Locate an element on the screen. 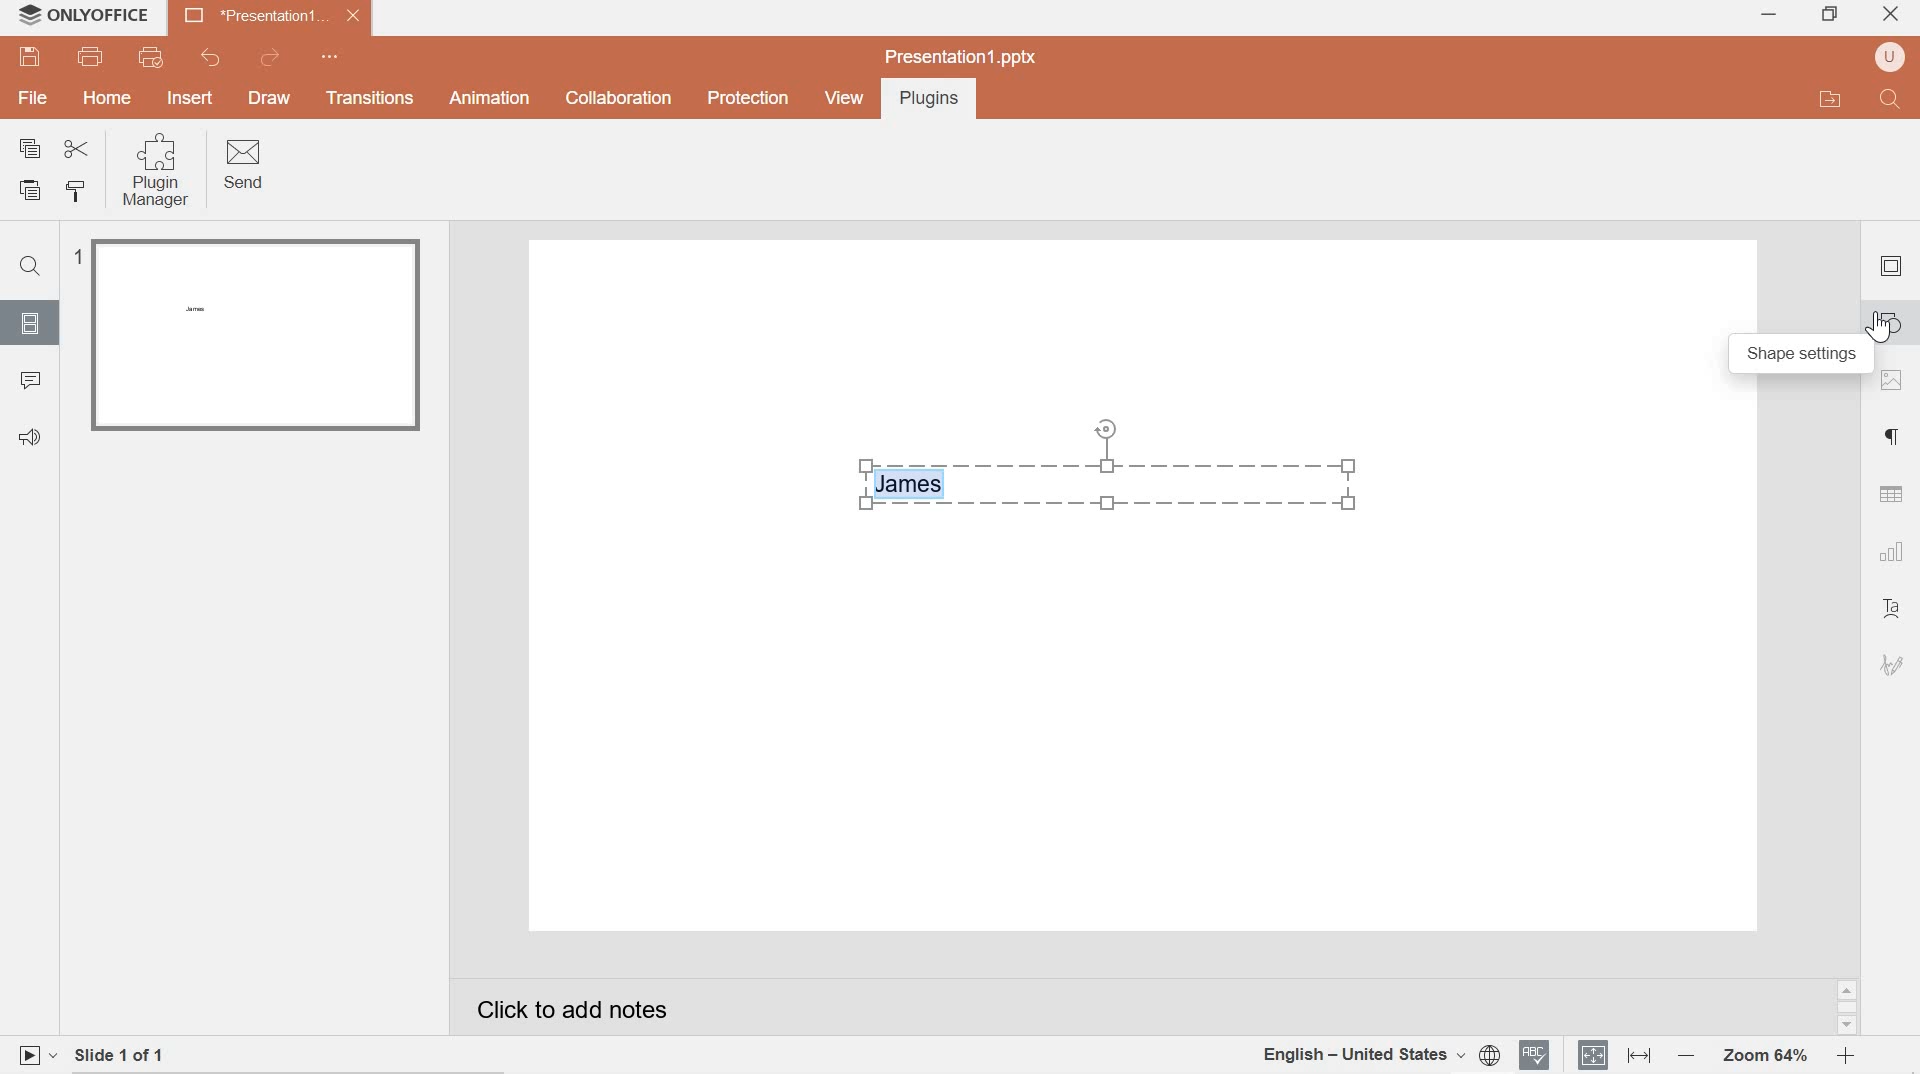 This screenshot has width=1920, height=1074. system name is located at coordinates (107, 15).